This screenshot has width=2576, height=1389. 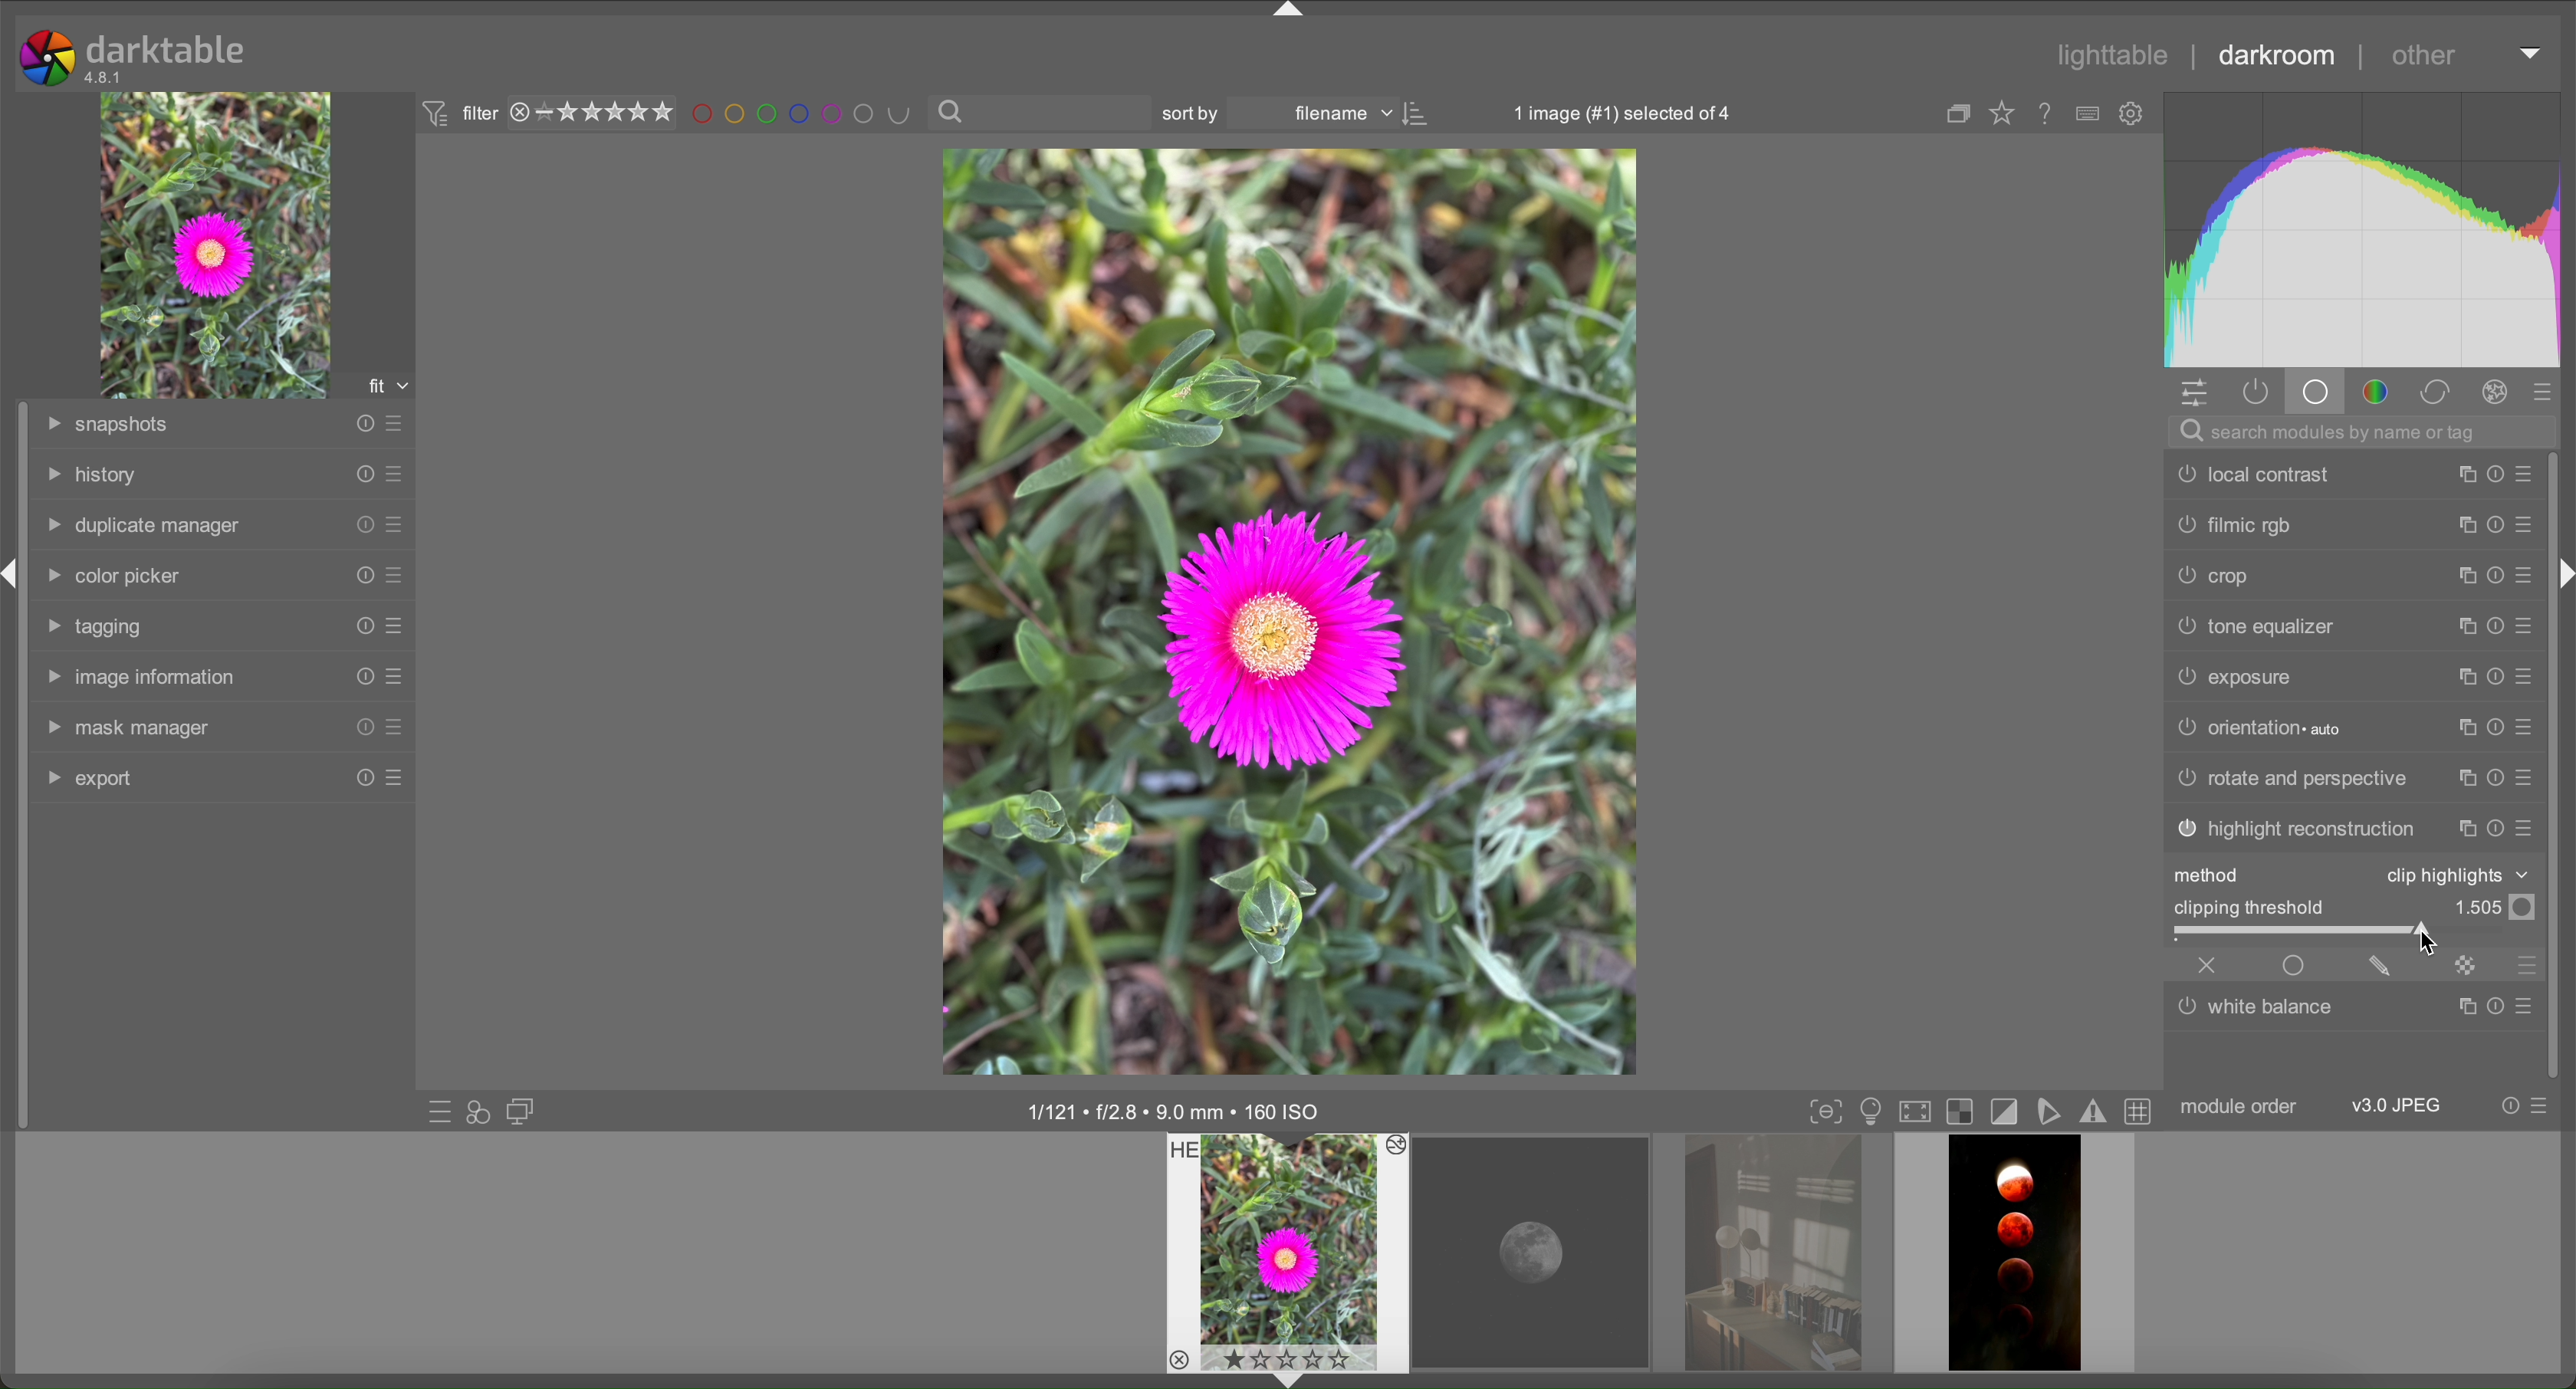 I want to click on quick access to presets, so click(x=438, y=1111).